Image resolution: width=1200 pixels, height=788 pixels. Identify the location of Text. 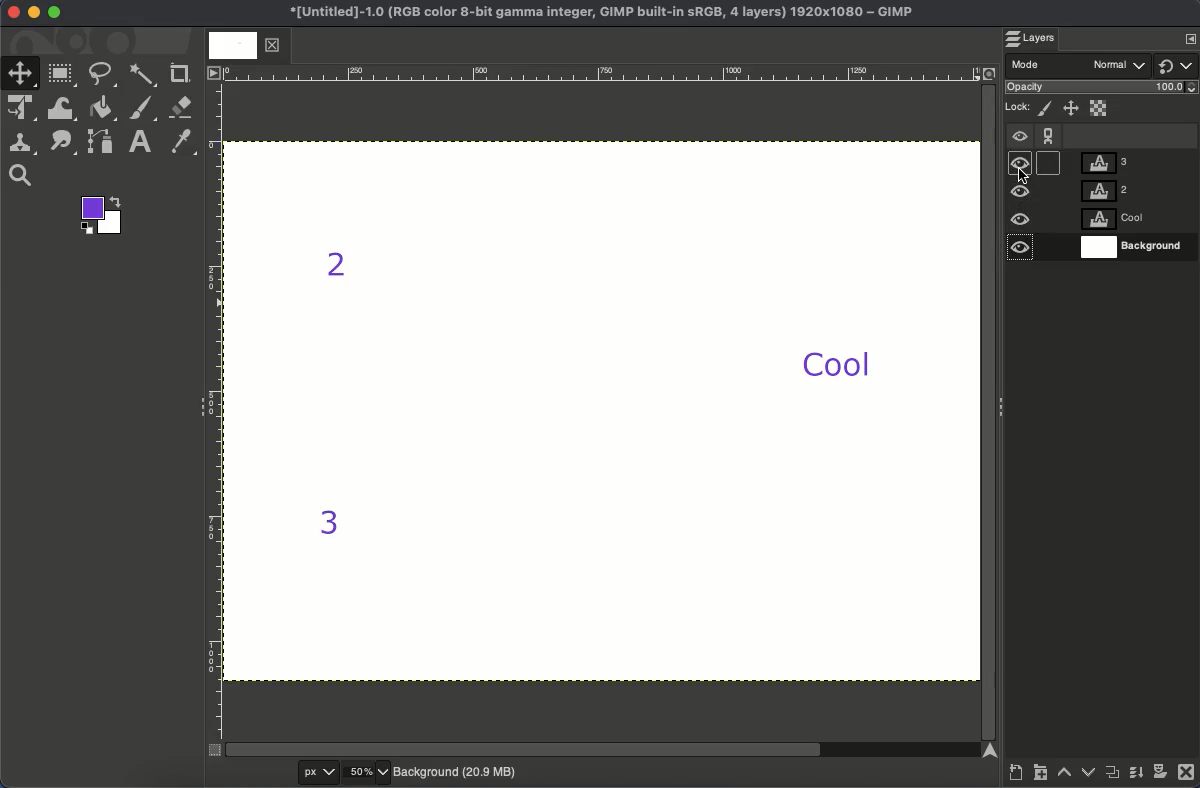
(142, 141).